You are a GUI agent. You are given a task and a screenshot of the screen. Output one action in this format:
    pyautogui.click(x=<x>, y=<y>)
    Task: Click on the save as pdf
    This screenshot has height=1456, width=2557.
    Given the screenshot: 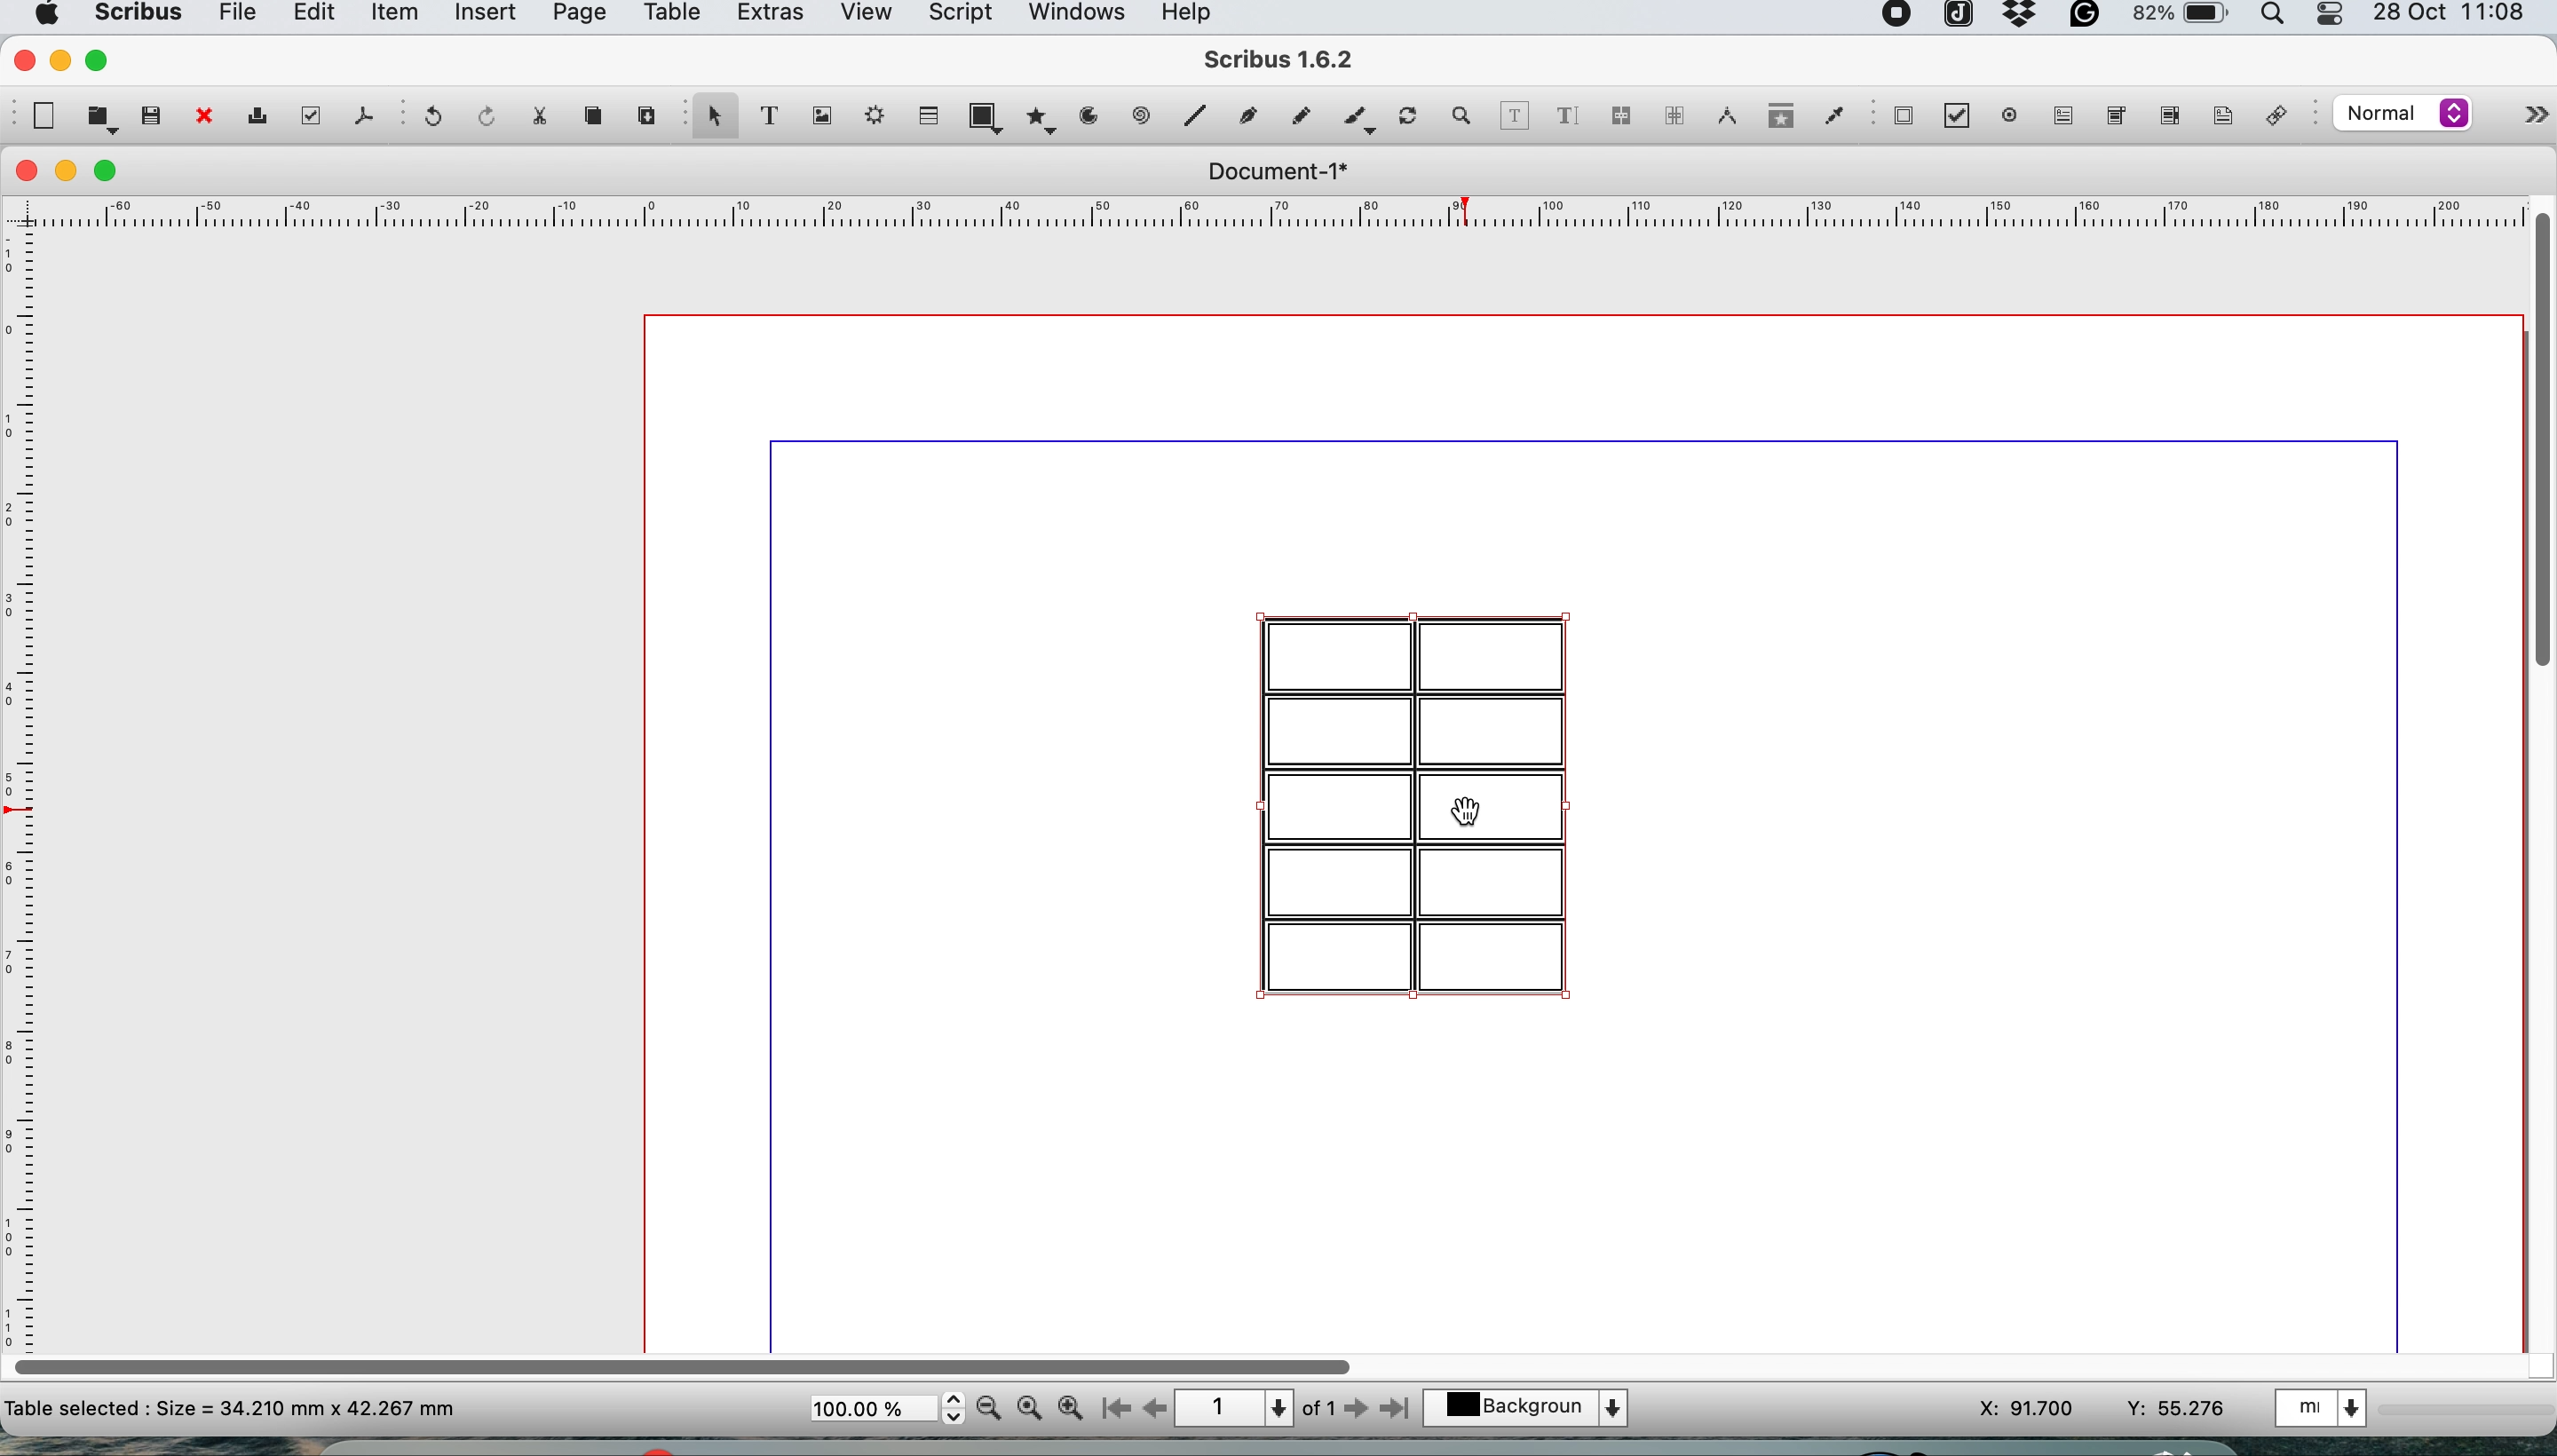 What is the action you would take?
    pyautogui.click(x=362, y=115)
    